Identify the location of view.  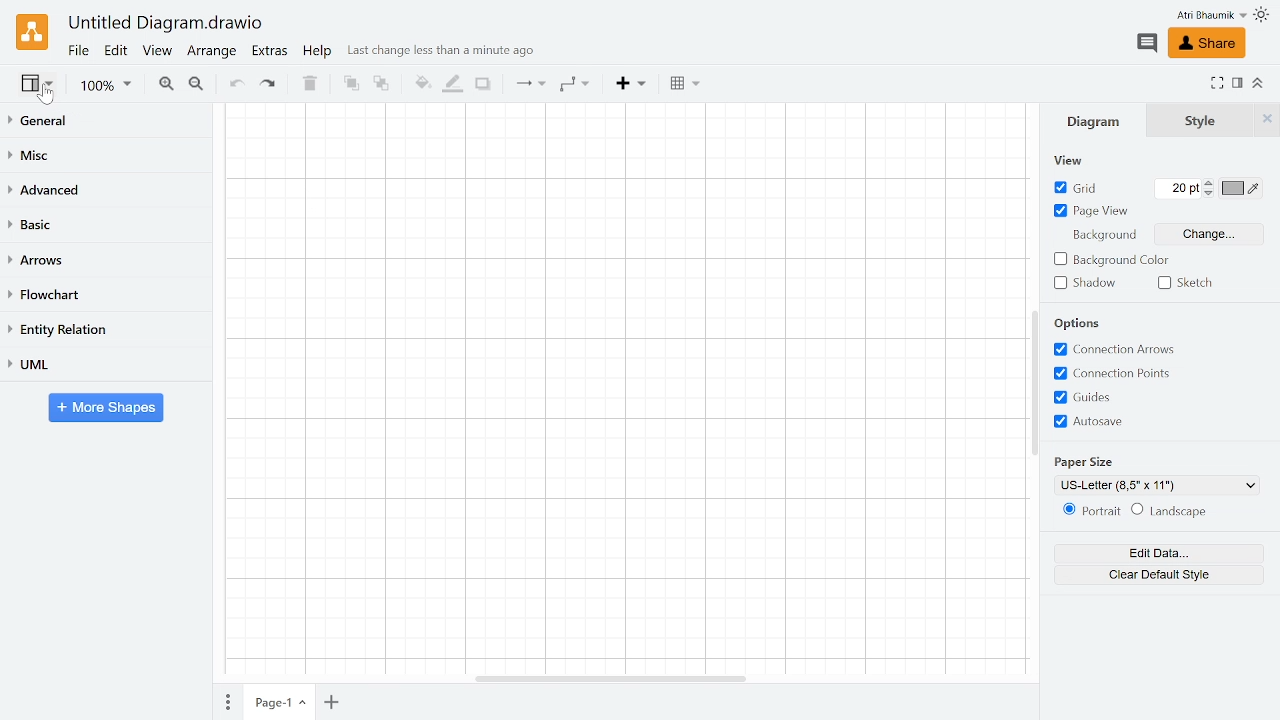
(1066, 161).